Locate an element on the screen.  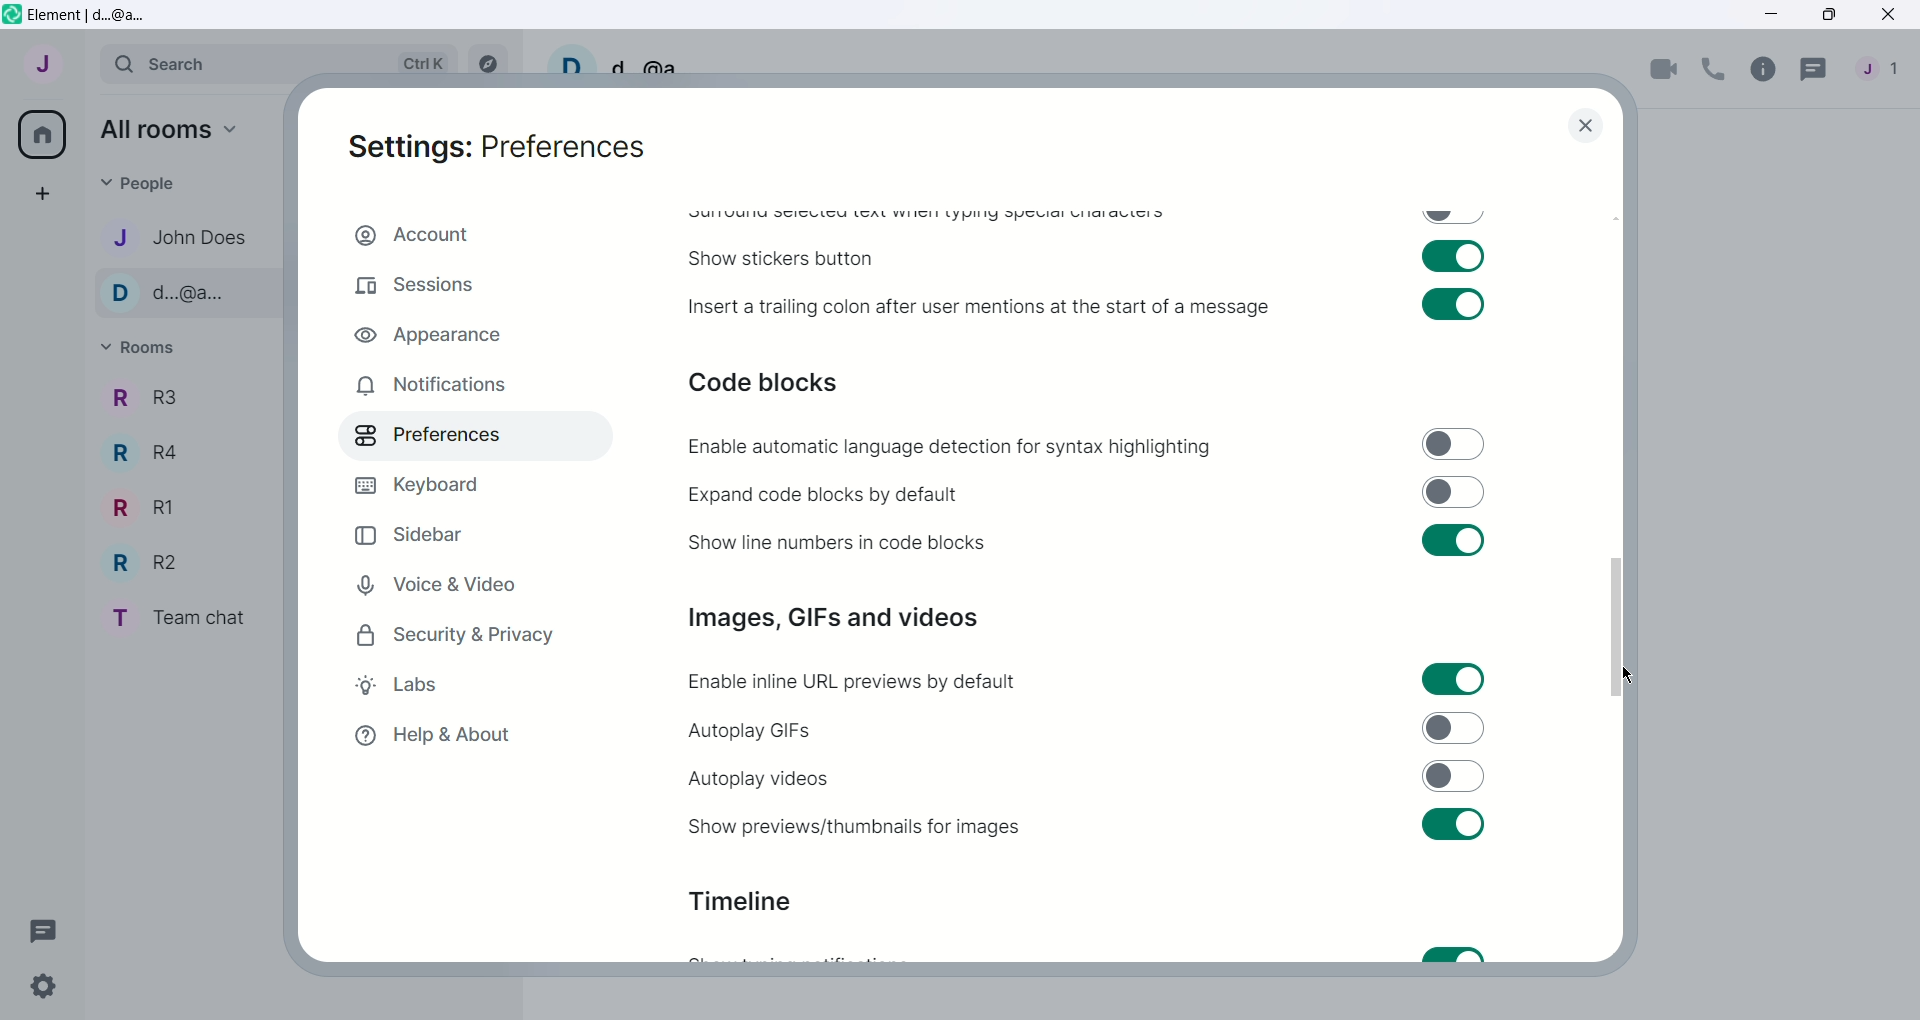
R3 - Room Name is located at coordinates (142, 399).